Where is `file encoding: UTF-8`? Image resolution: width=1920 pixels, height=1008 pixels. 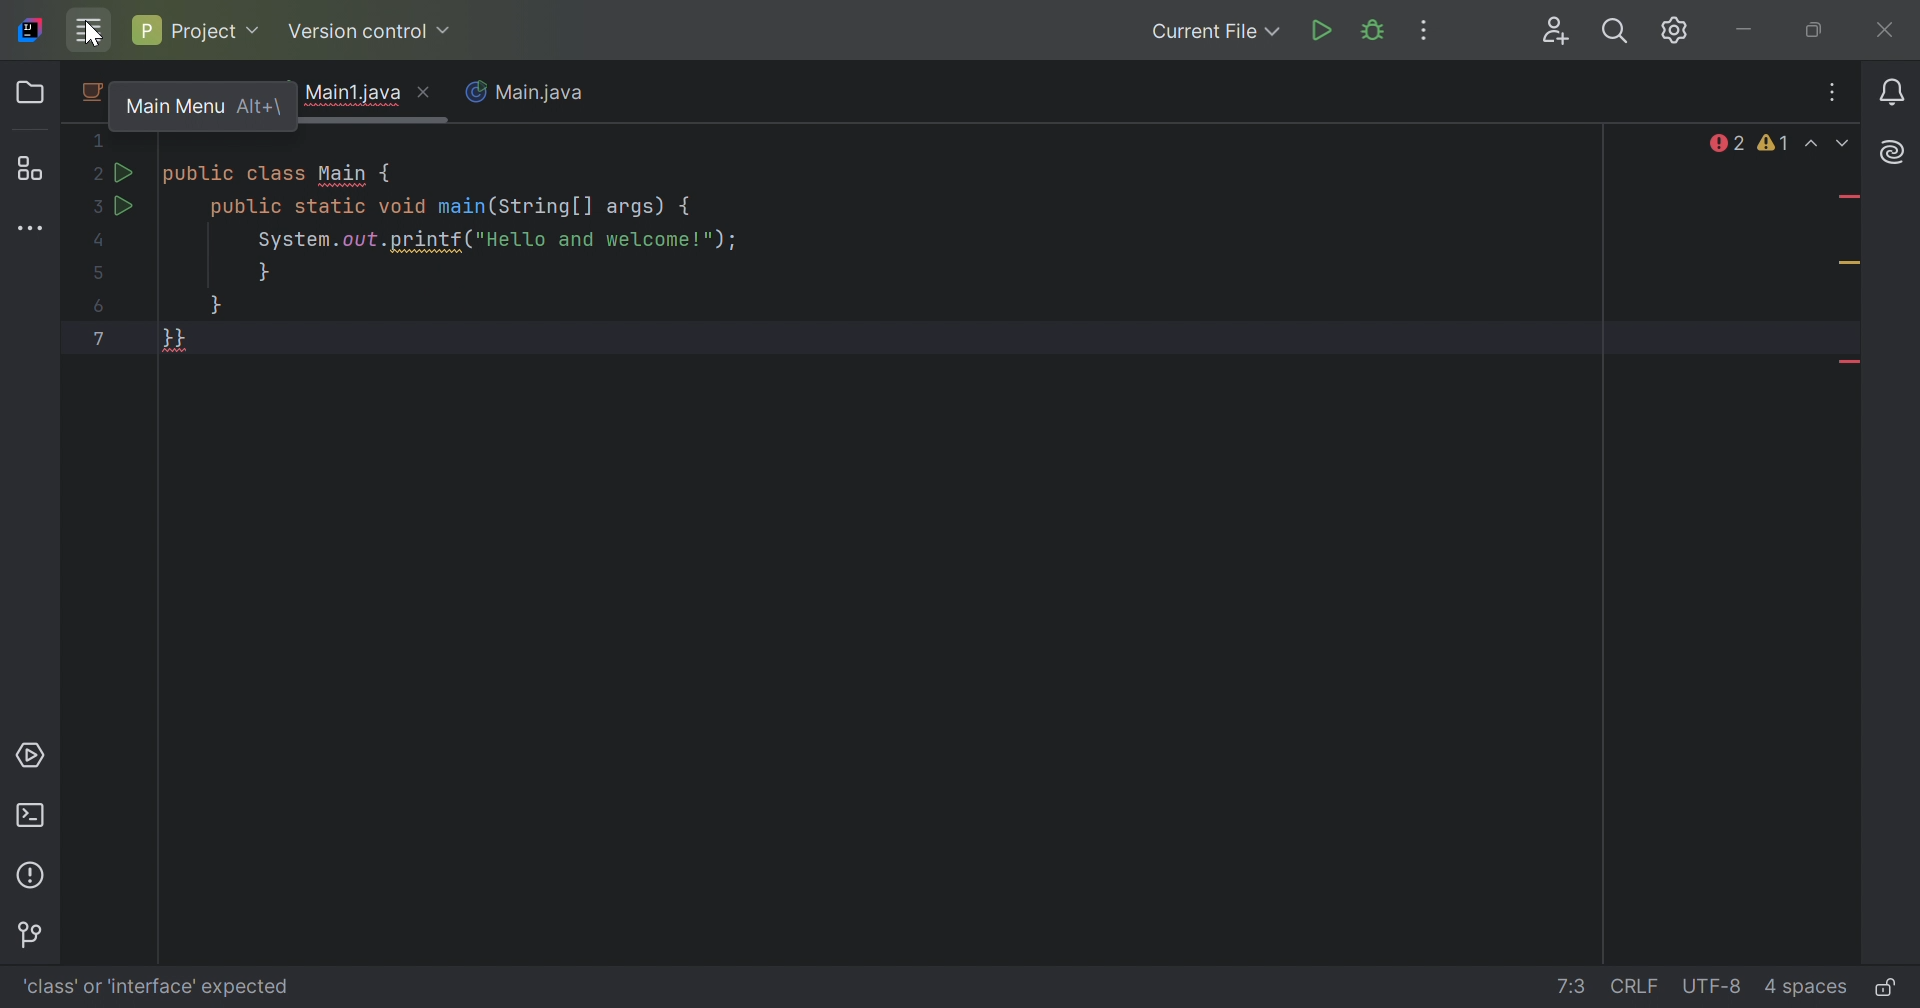 file encoding: UTF-8 is located at coordinates (1714, 987).